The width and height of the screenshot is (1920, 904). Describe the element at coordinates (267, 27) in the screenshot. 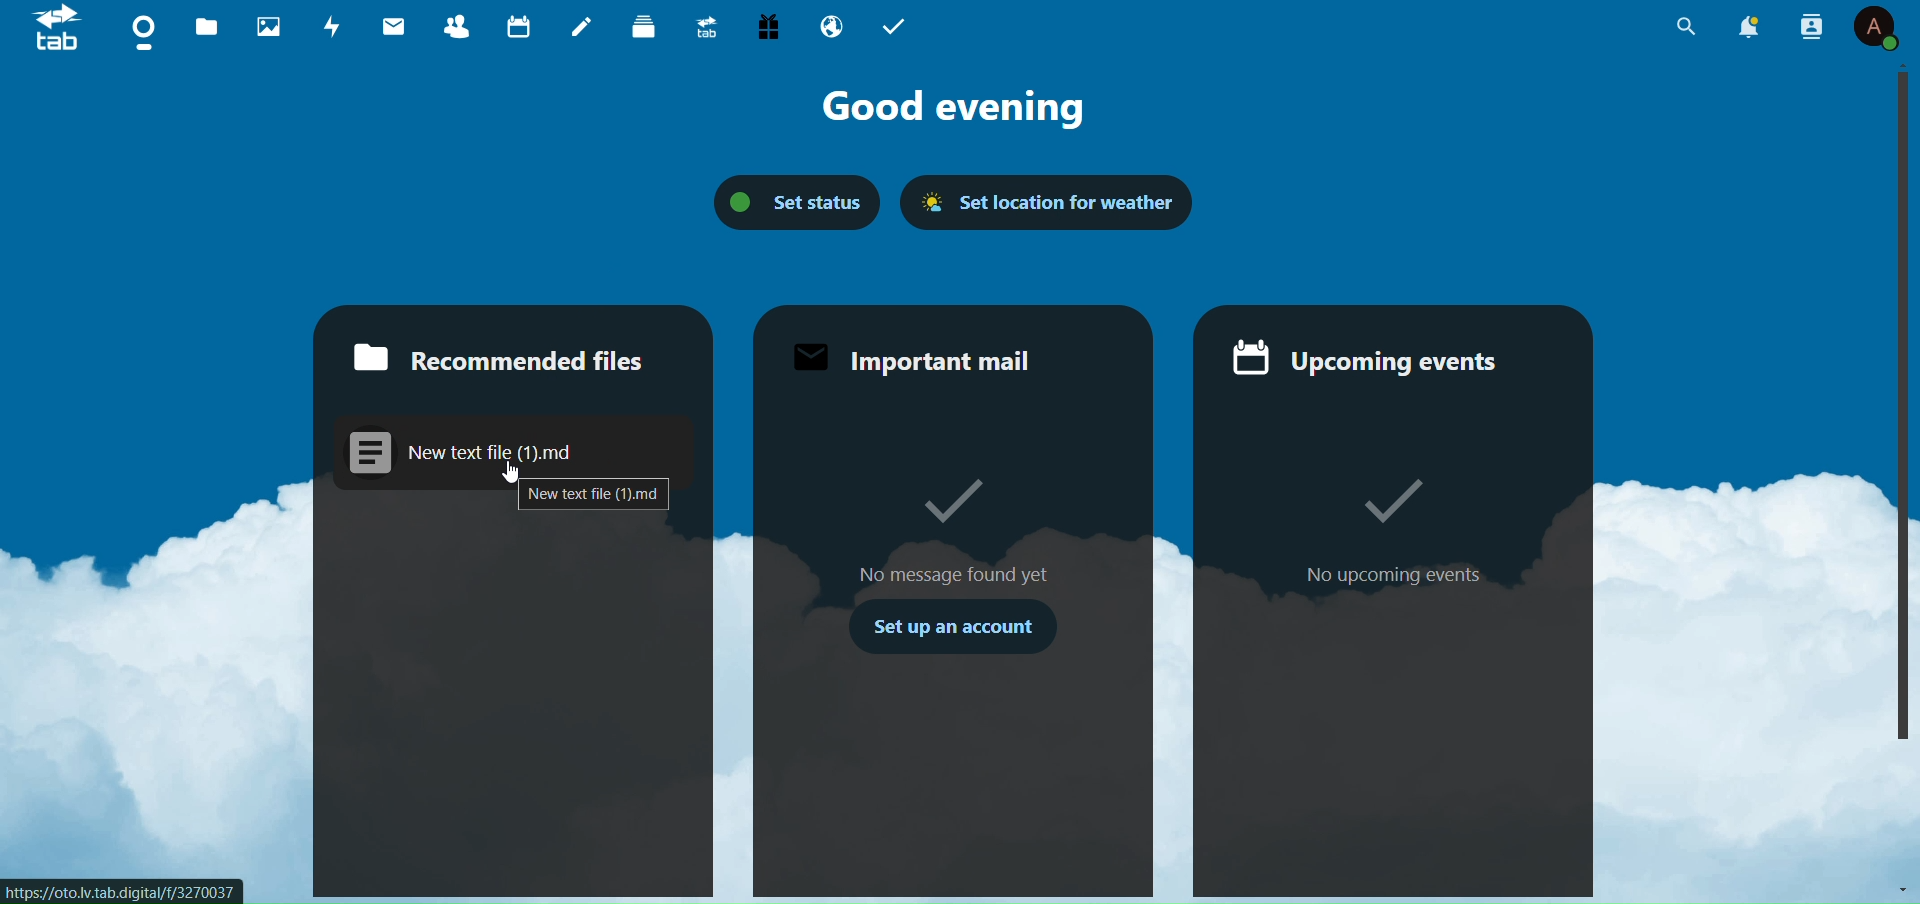

I see `photo` at that location.